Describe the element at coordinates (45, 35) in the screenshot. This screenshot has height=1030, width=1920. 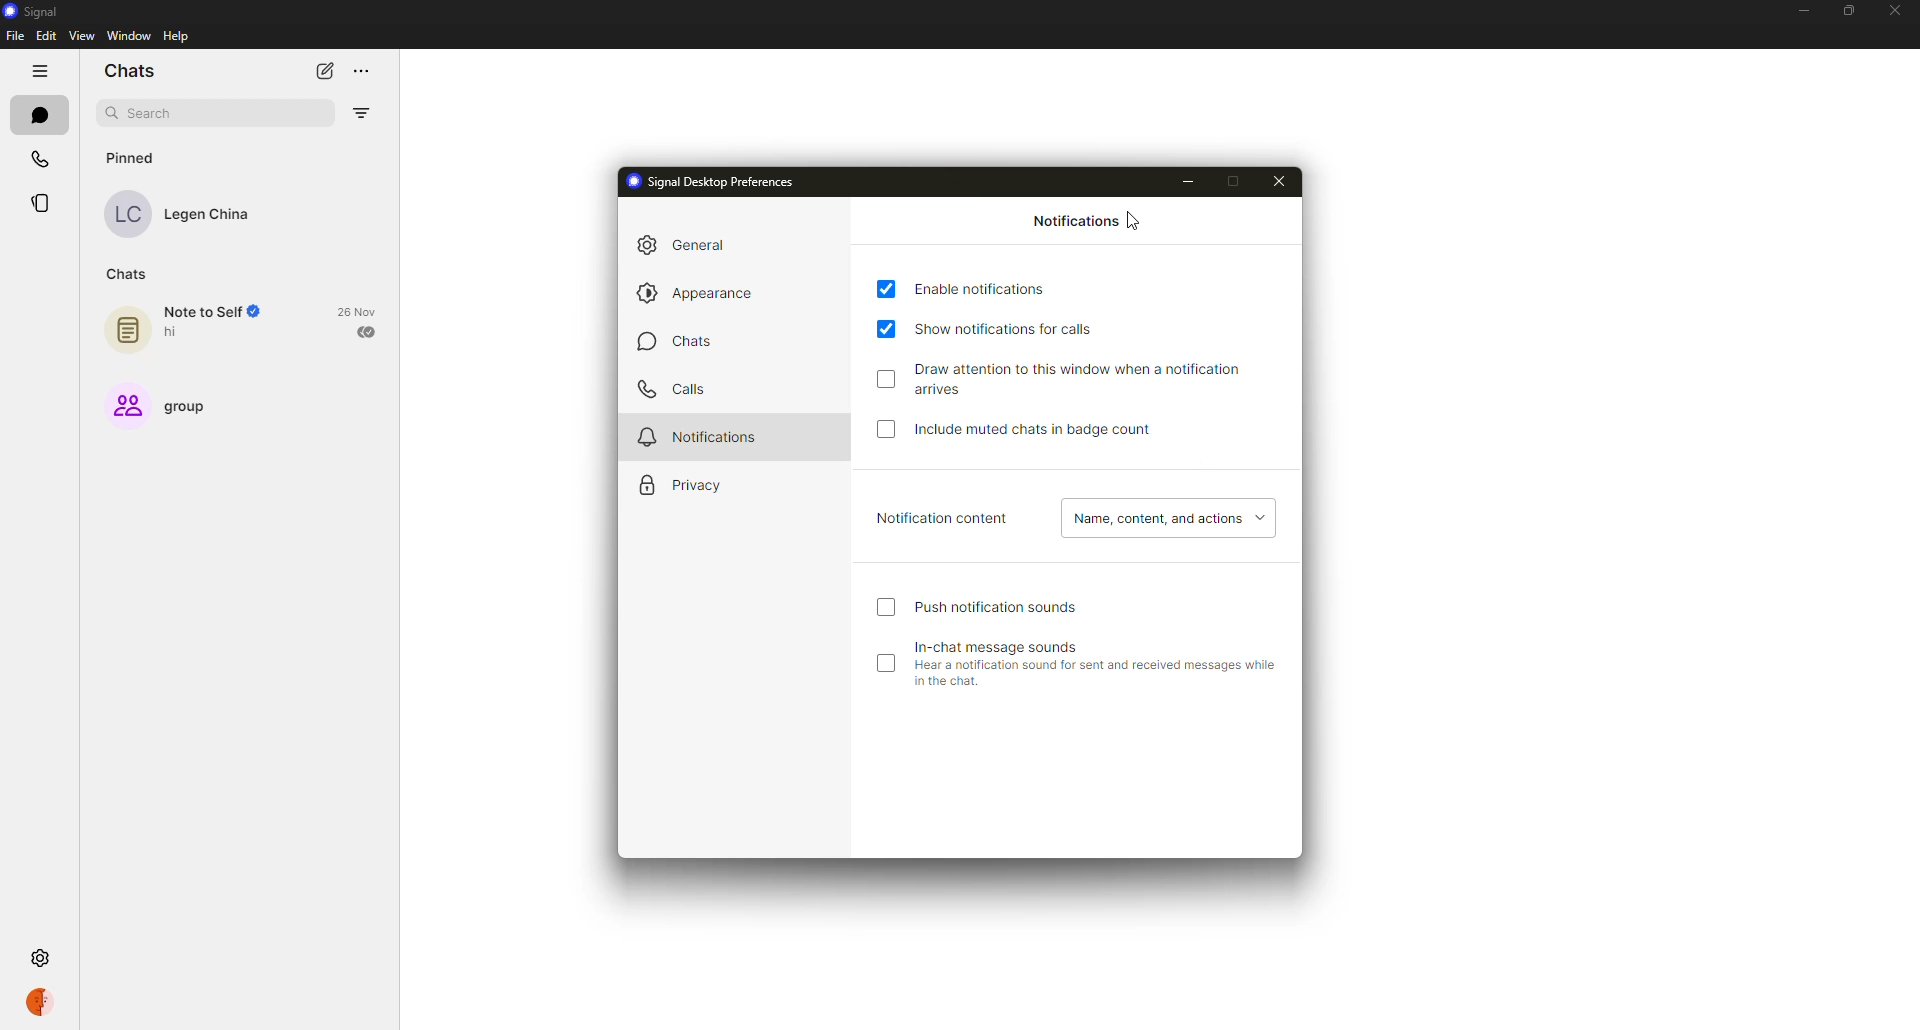
I see `edit` at that location.